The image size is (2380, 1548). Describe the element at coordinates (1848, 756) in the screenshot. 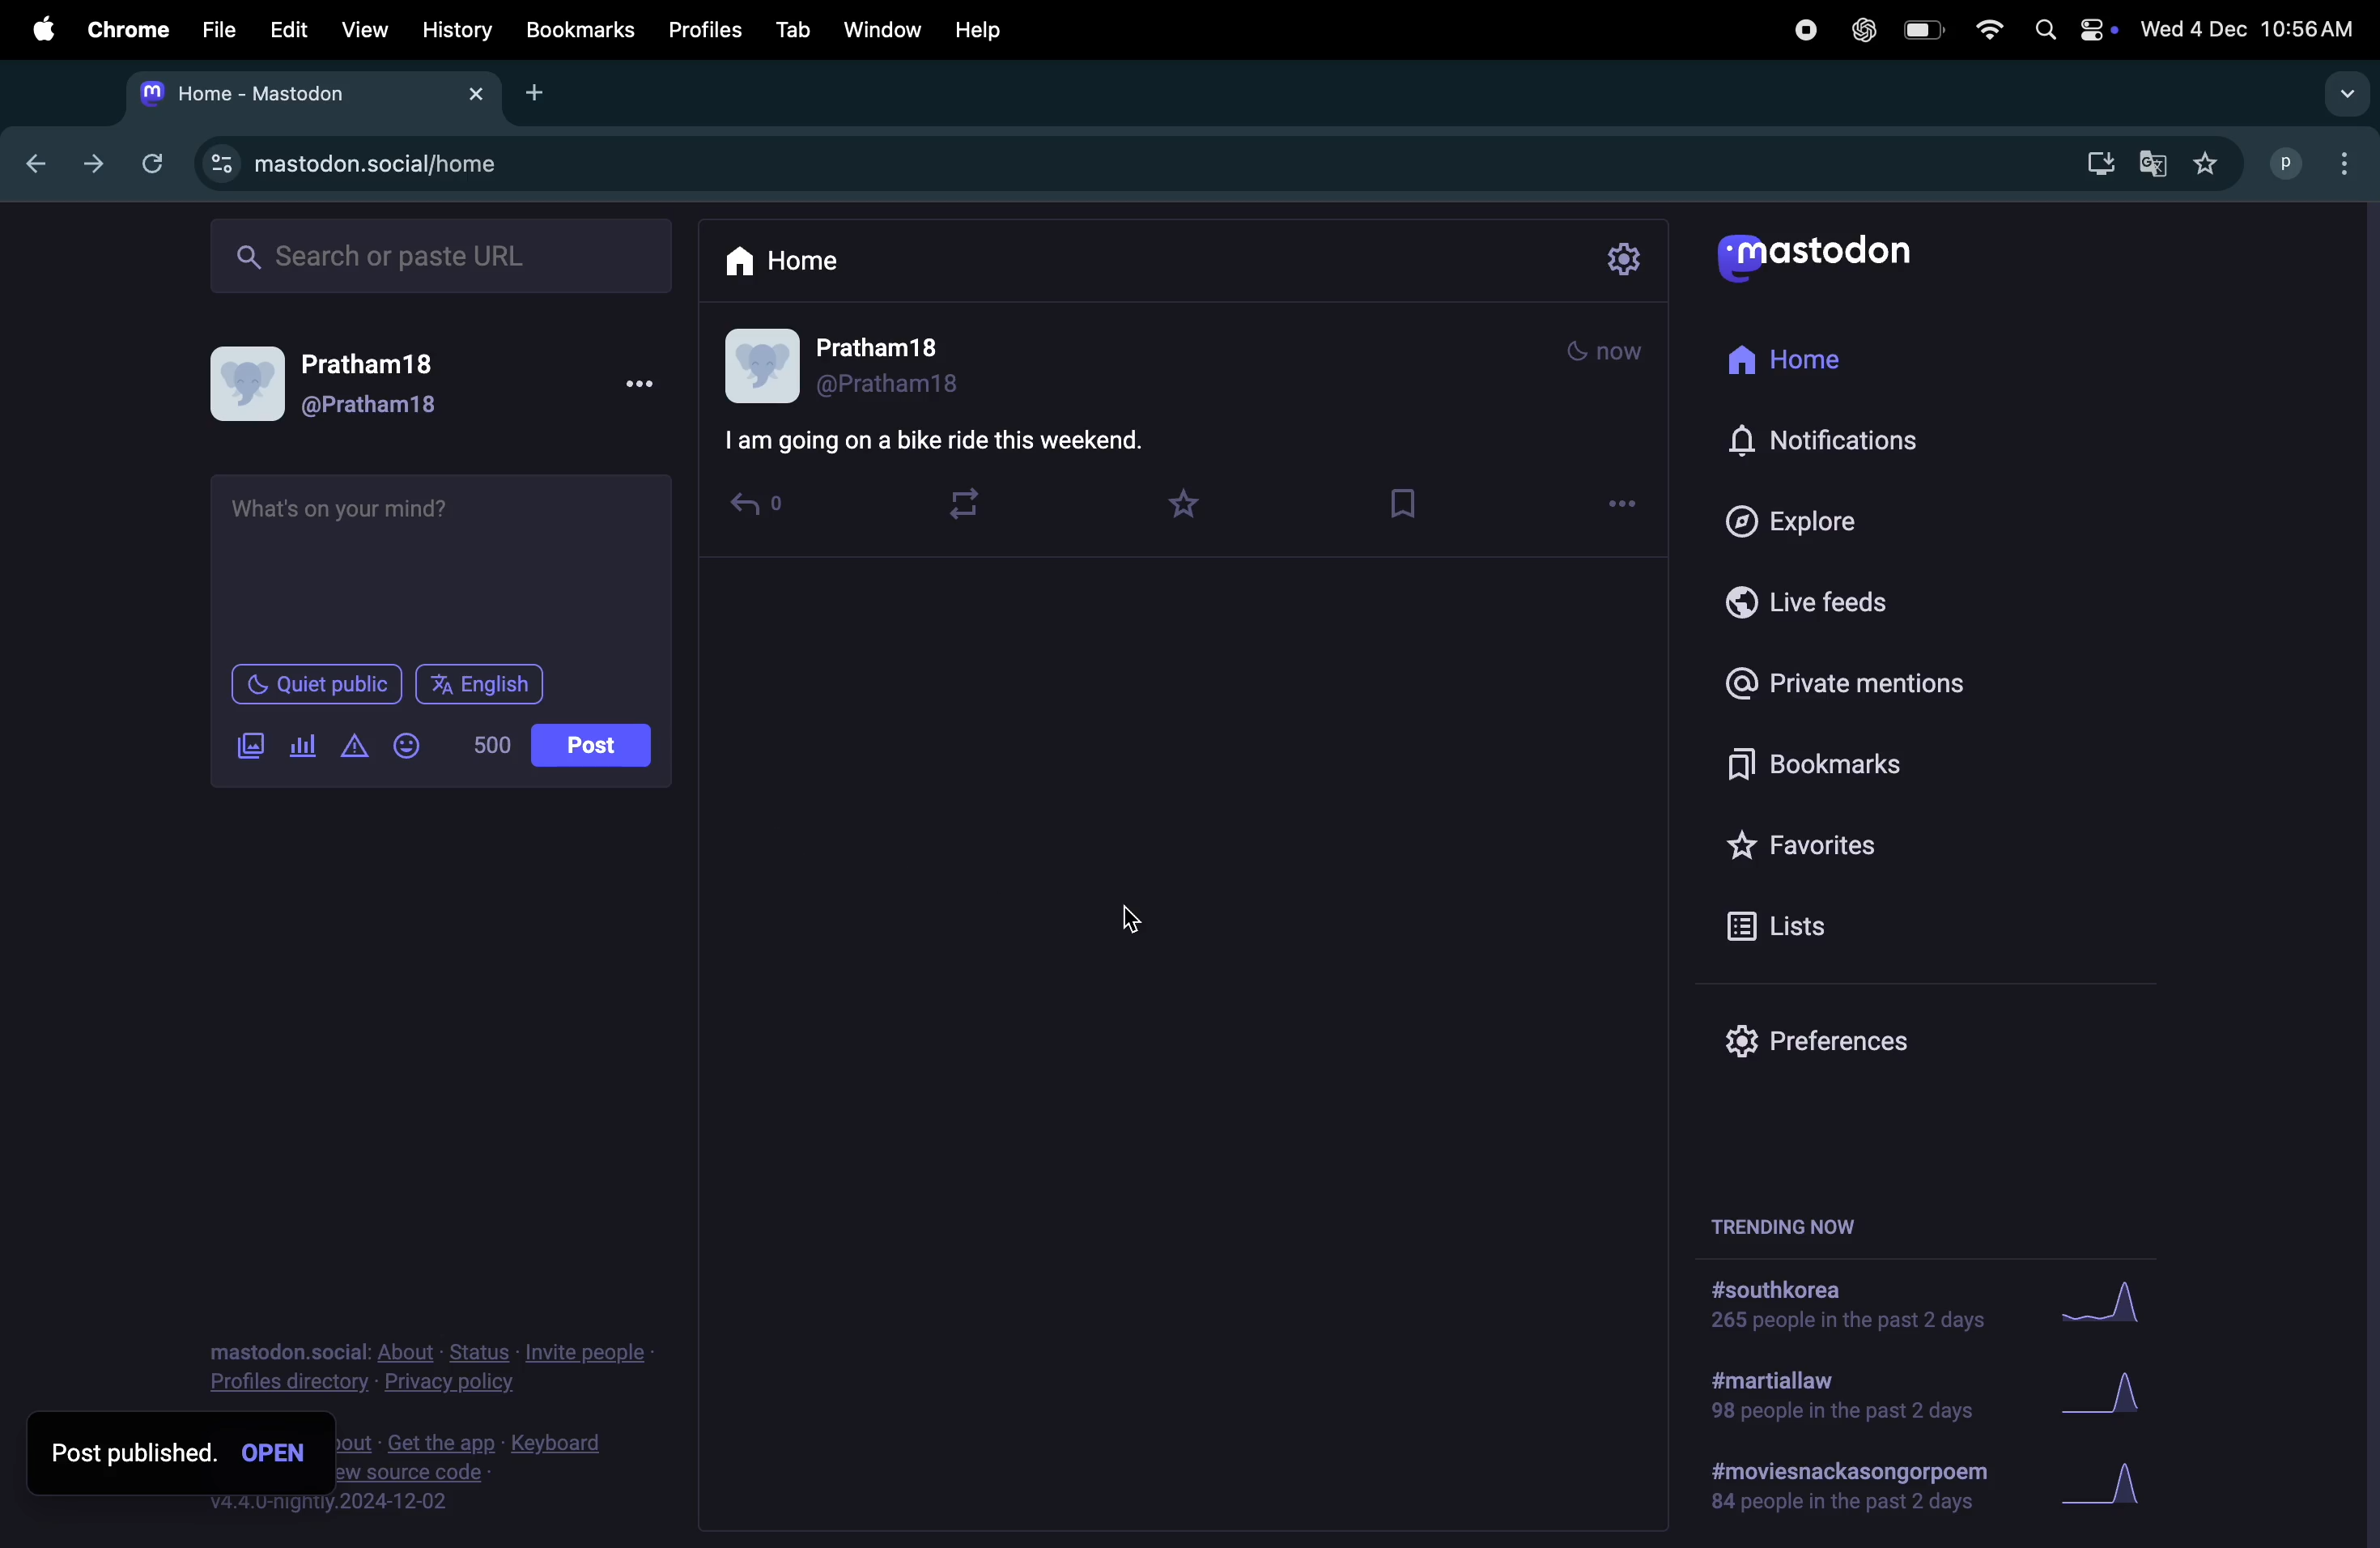

I see `book marks` at that location.